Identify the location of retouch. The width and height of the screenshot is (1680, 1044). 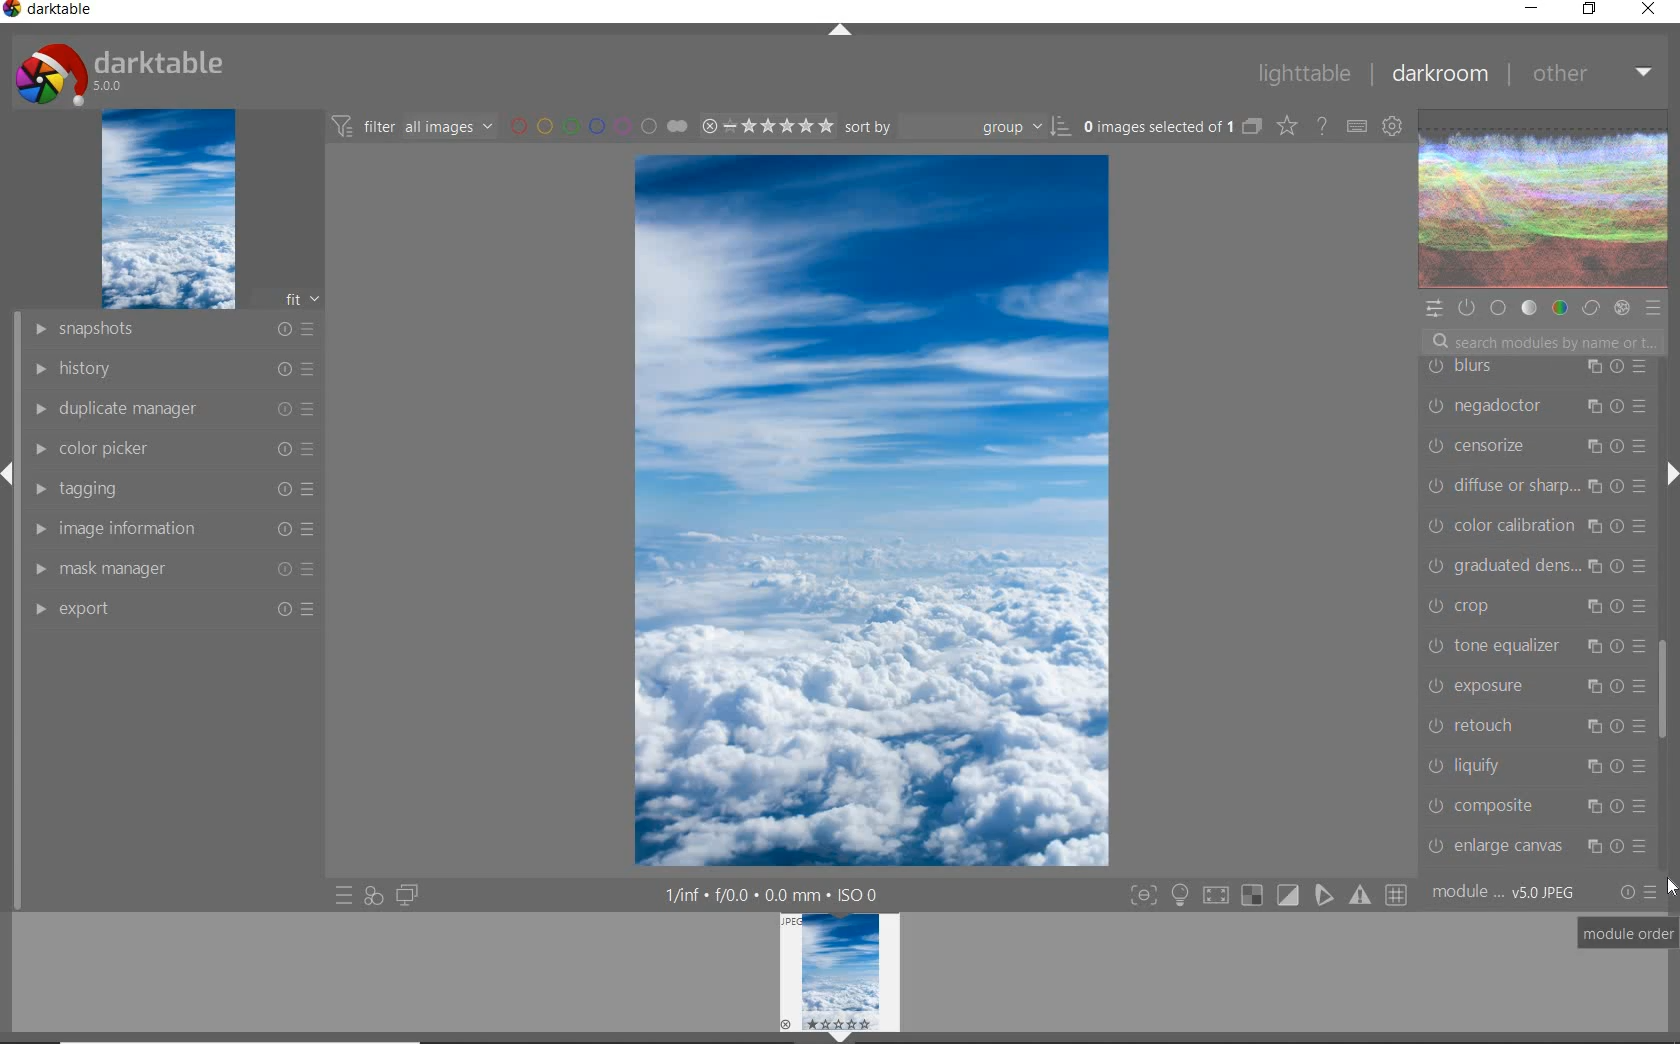
(1535, 724).